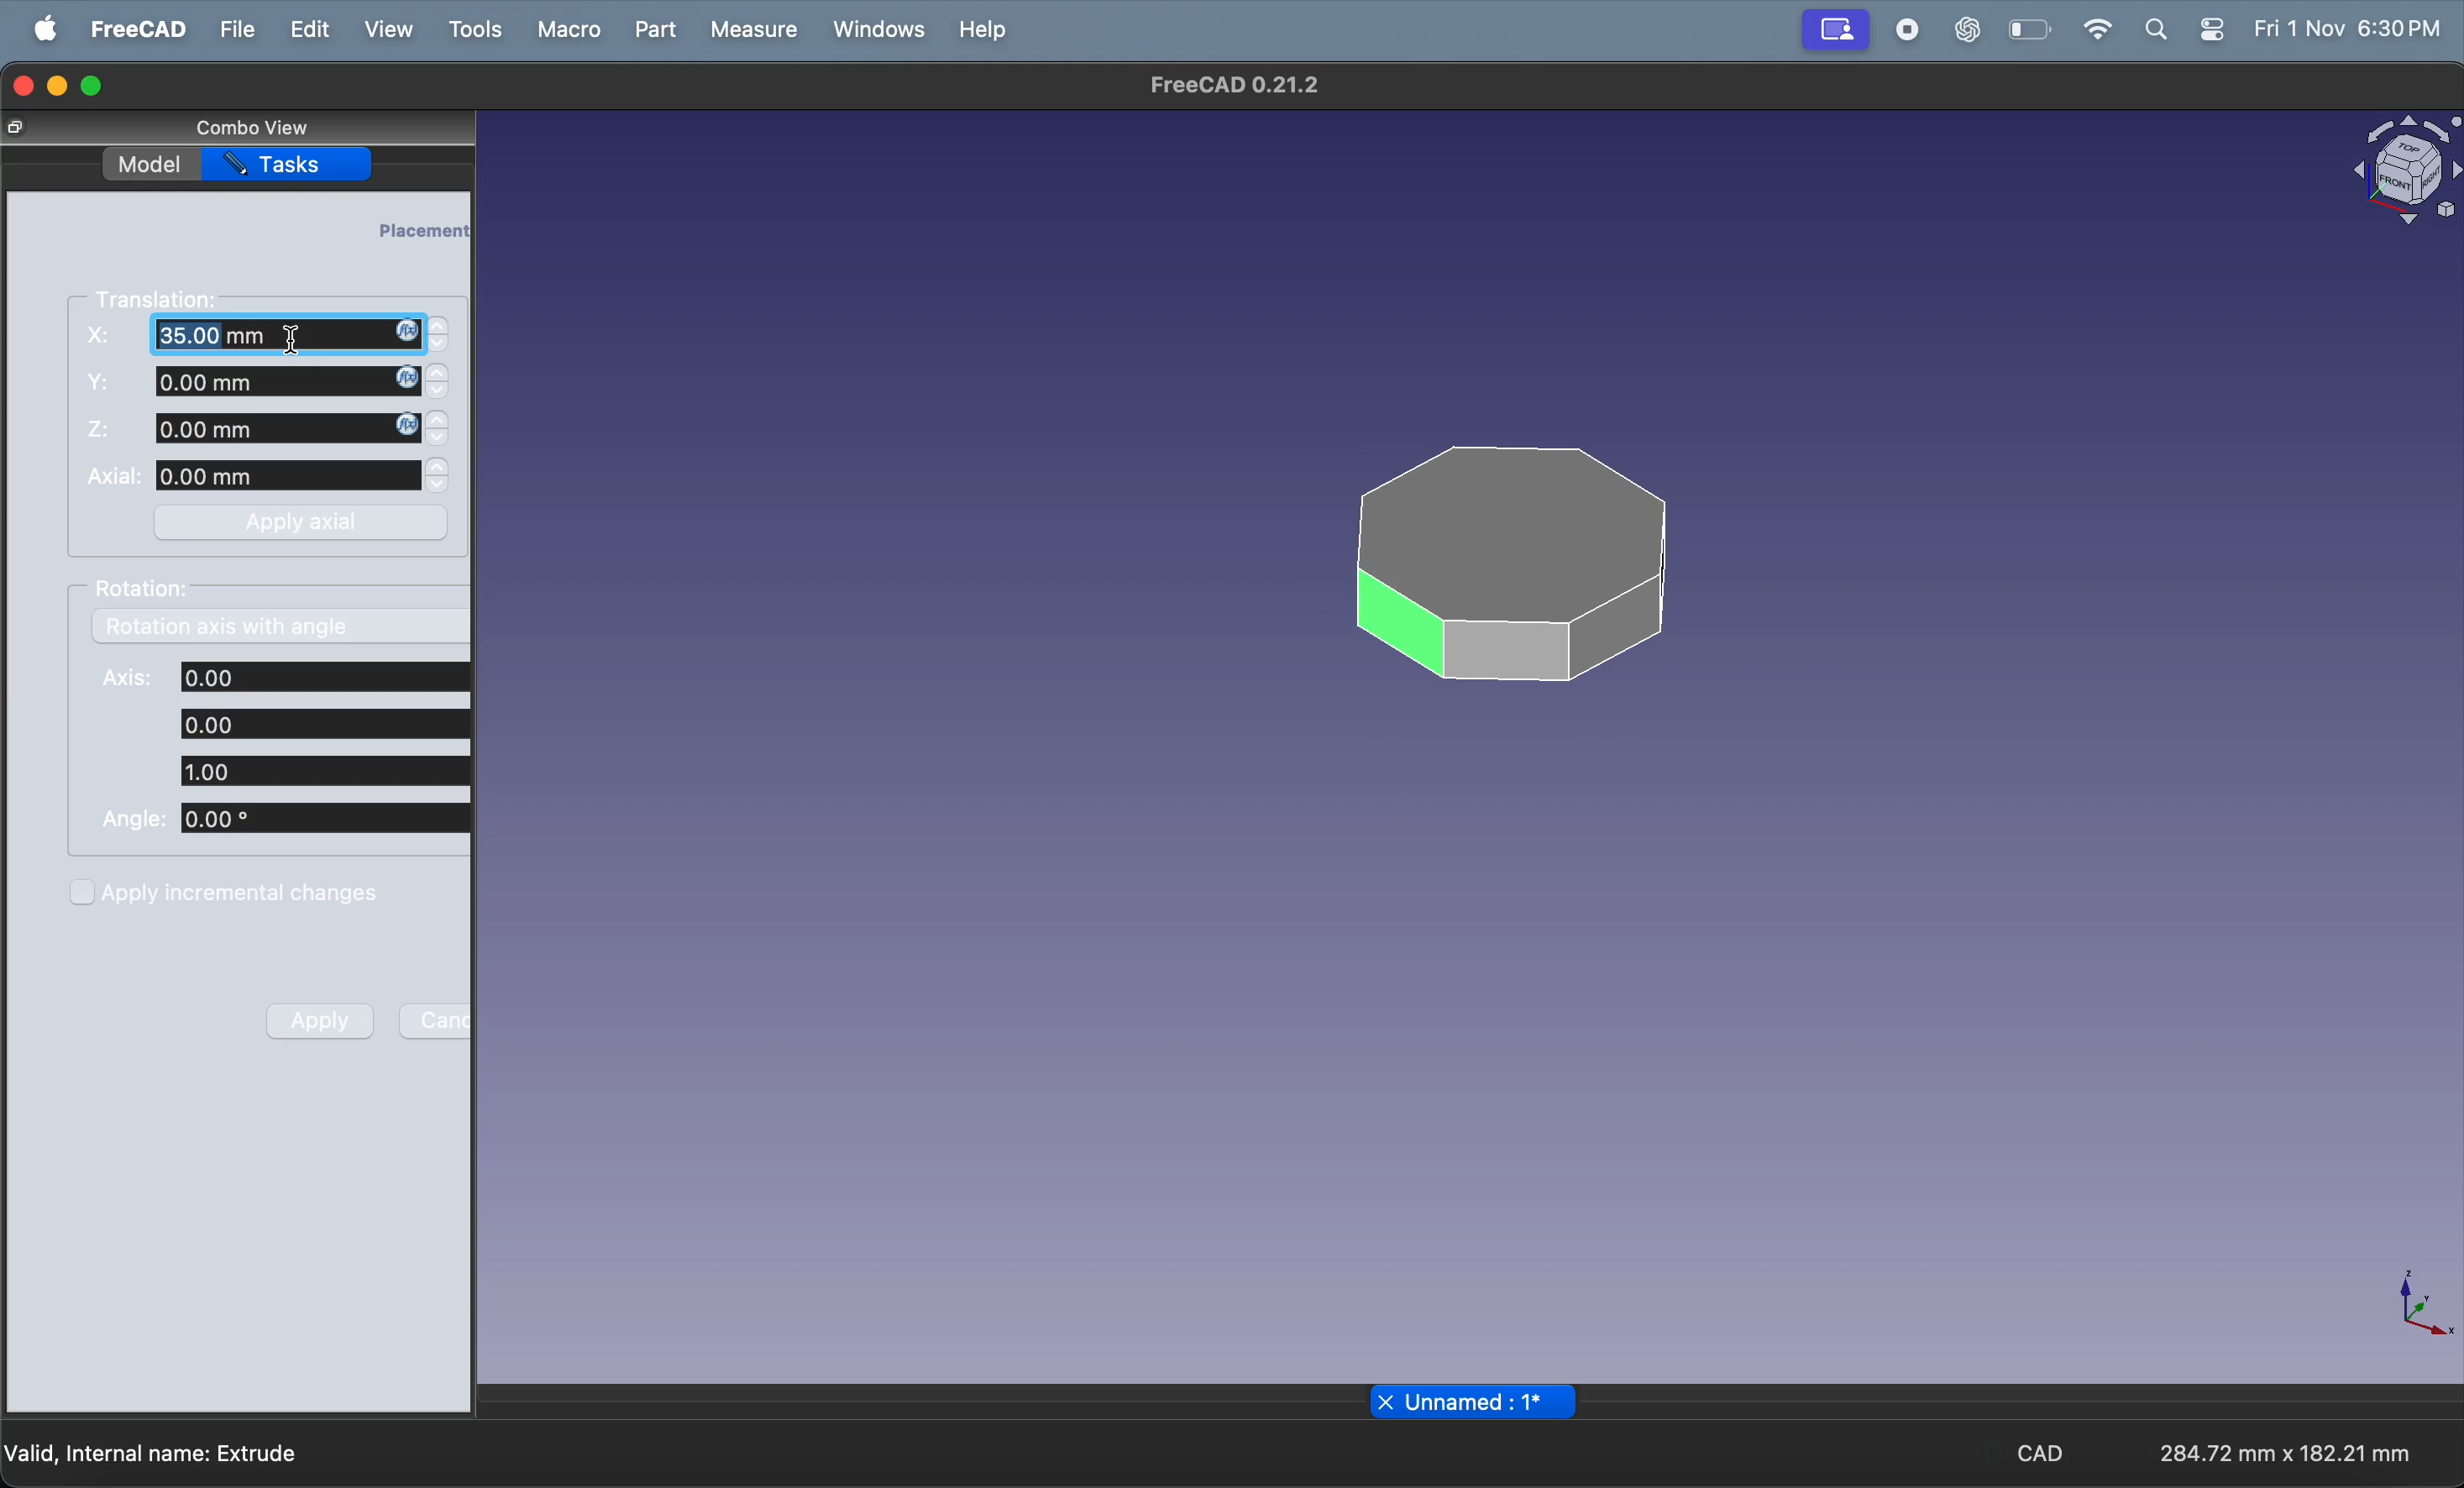 The width and height of the screenshot is (2464, 1488). I want to click on Axis: 0.00, so click(285, 676).